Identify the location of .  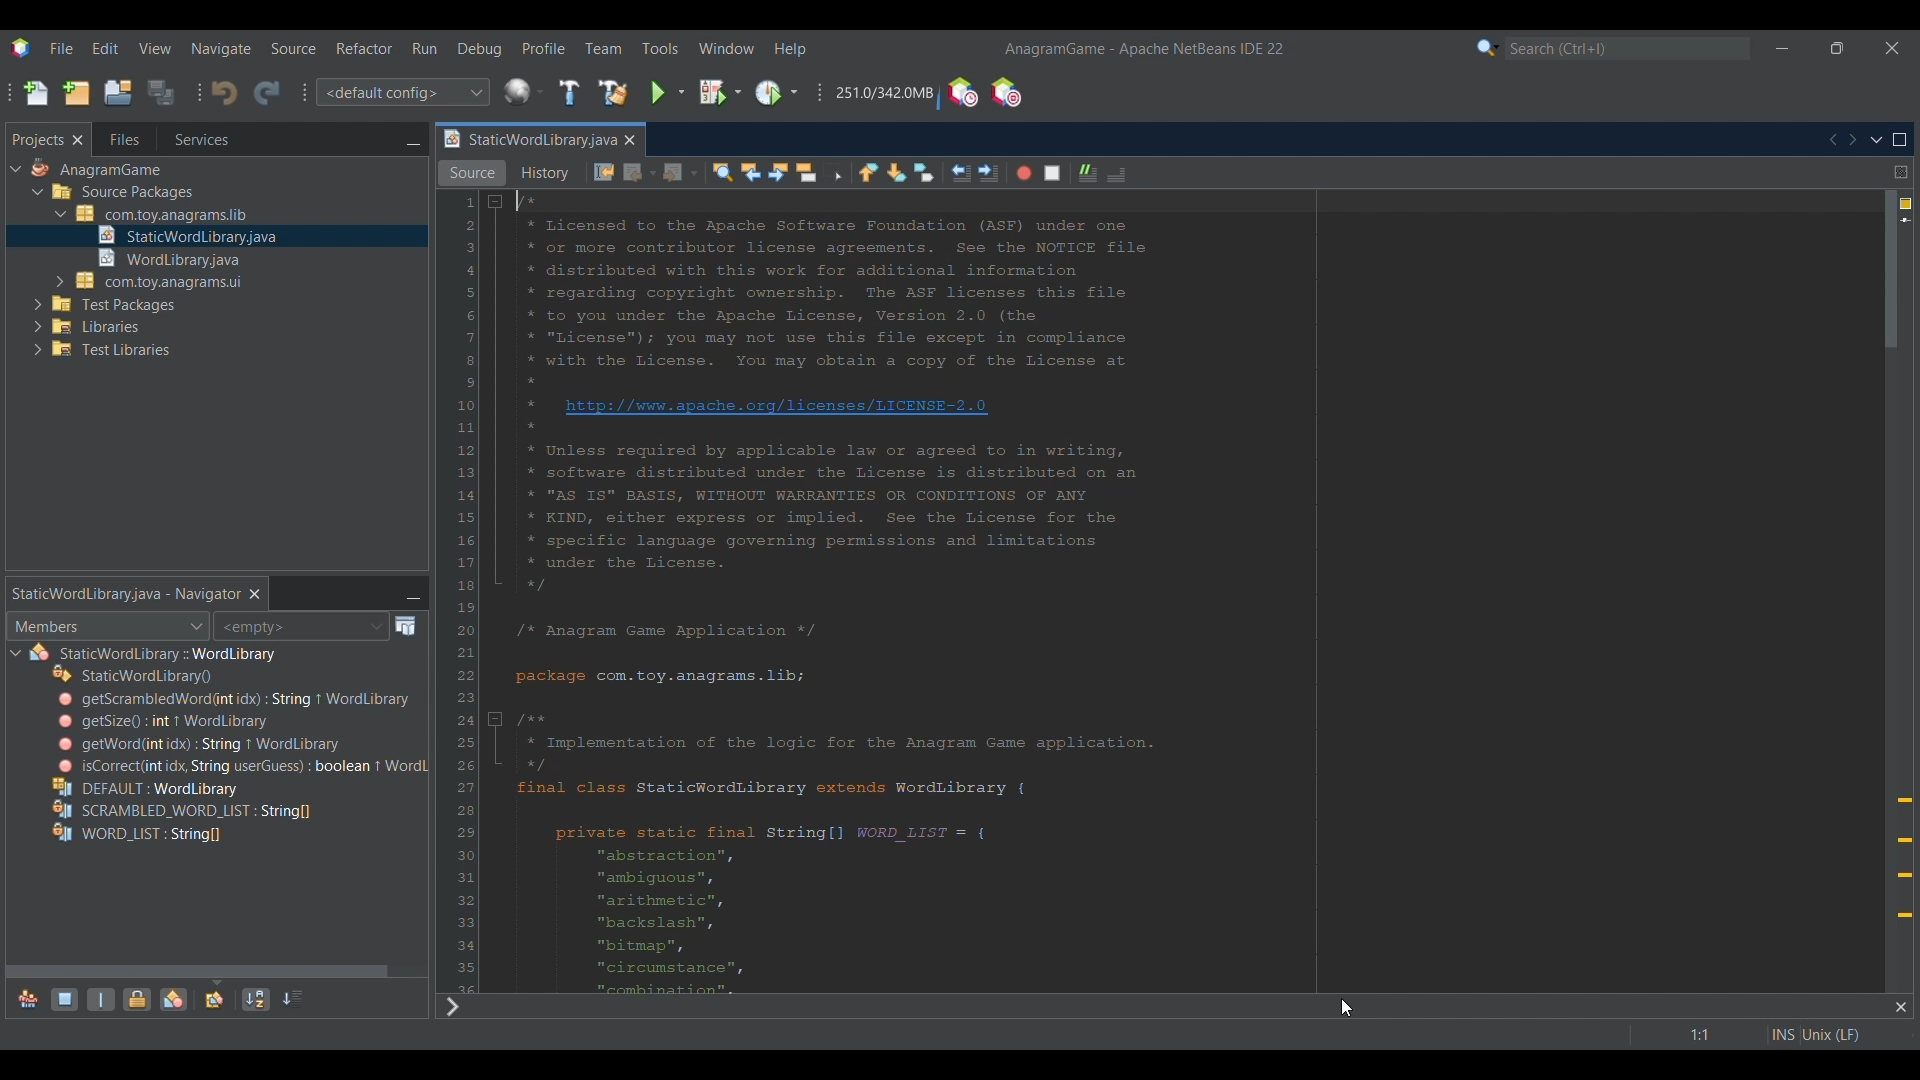
(235, 699).